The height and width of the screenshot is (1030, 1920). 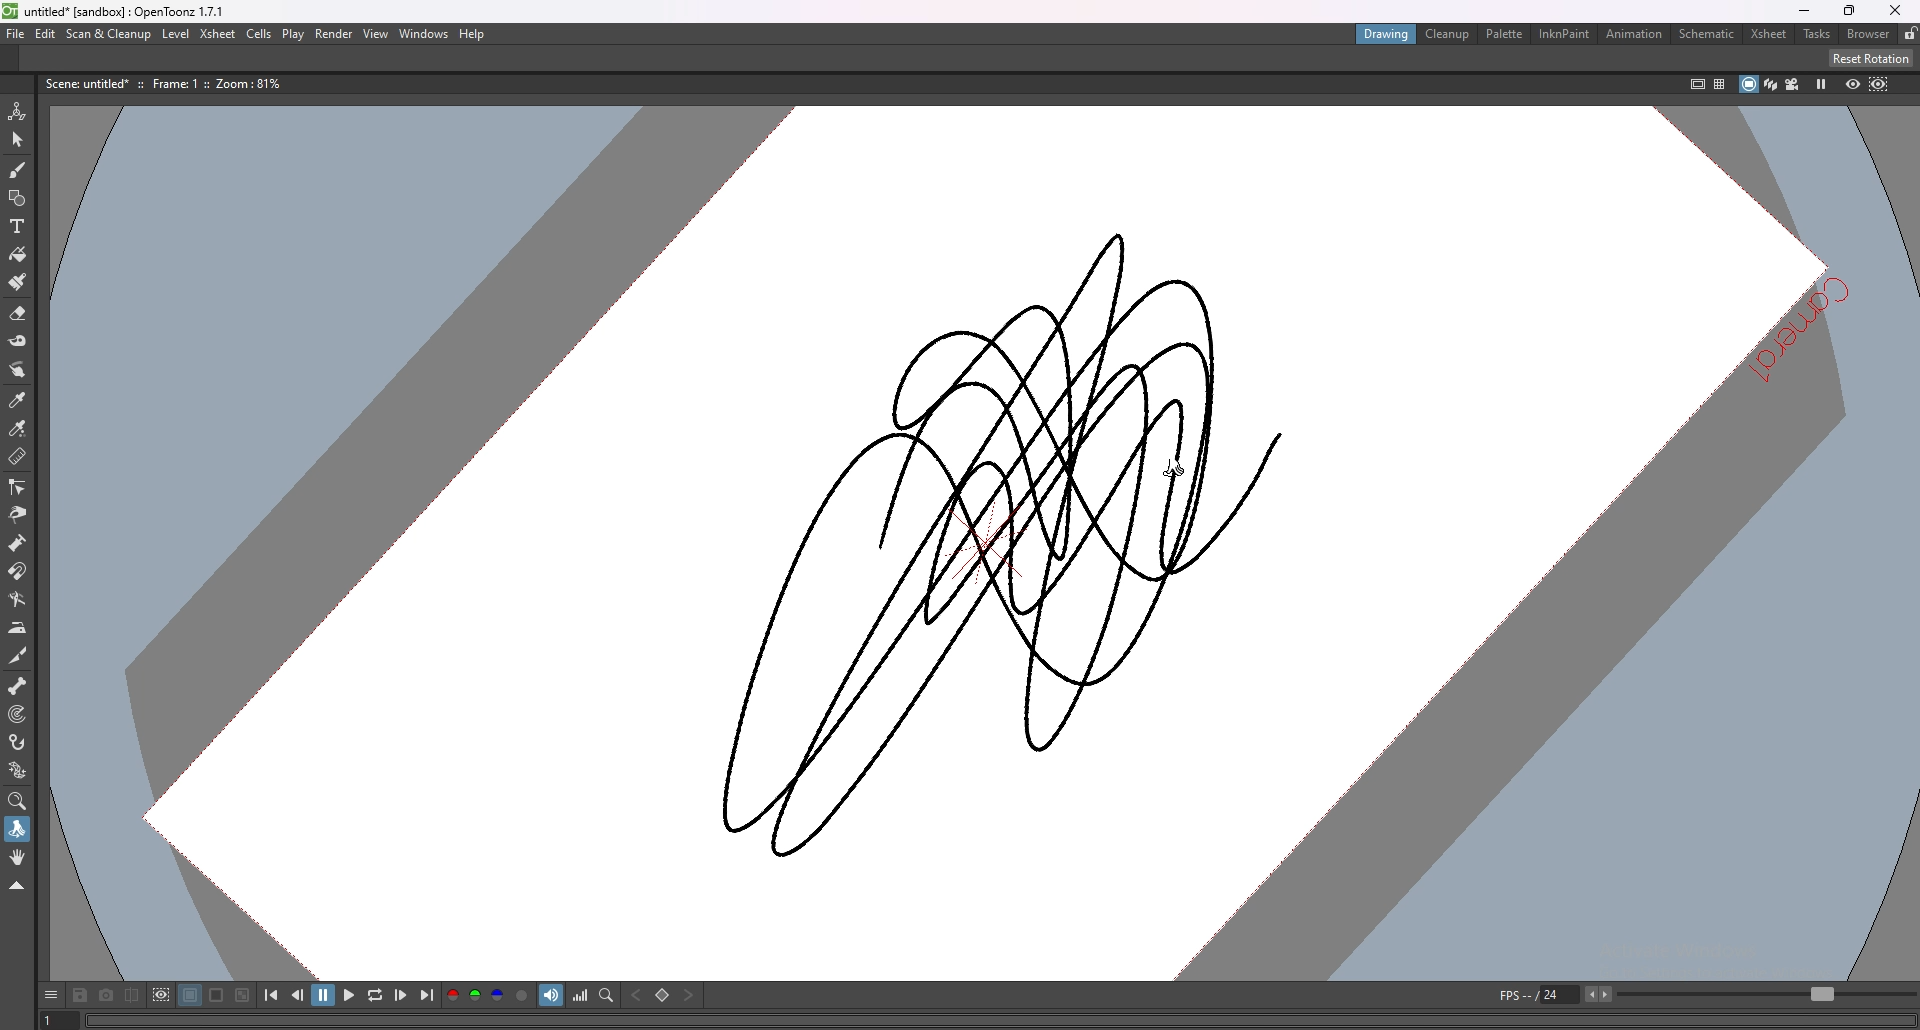 What do you see at coordinates (162, 995) in the screenshot?
I see `define sub camera` at bounding box center [162, 995].